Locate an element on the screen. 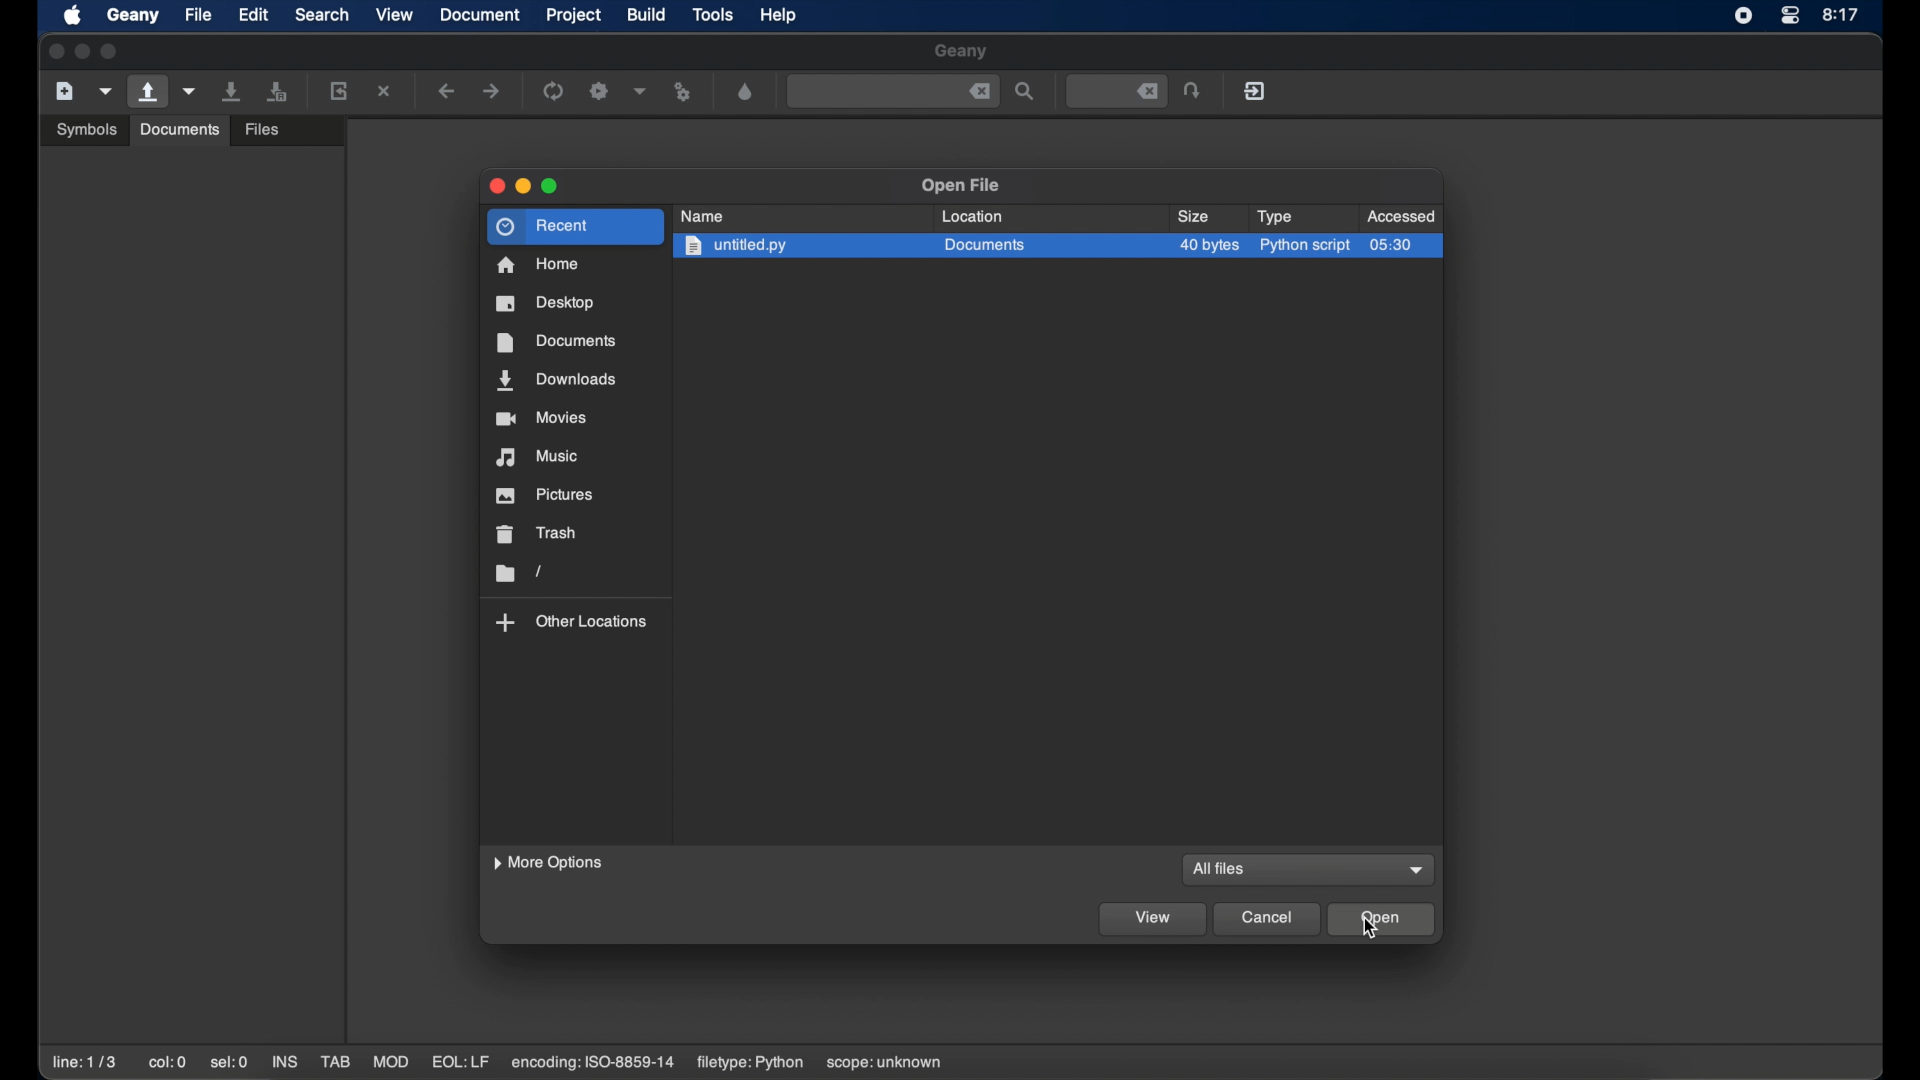 The width and height of the screenshot is (1920, 1080). edit is located at coordinates (252, 14).